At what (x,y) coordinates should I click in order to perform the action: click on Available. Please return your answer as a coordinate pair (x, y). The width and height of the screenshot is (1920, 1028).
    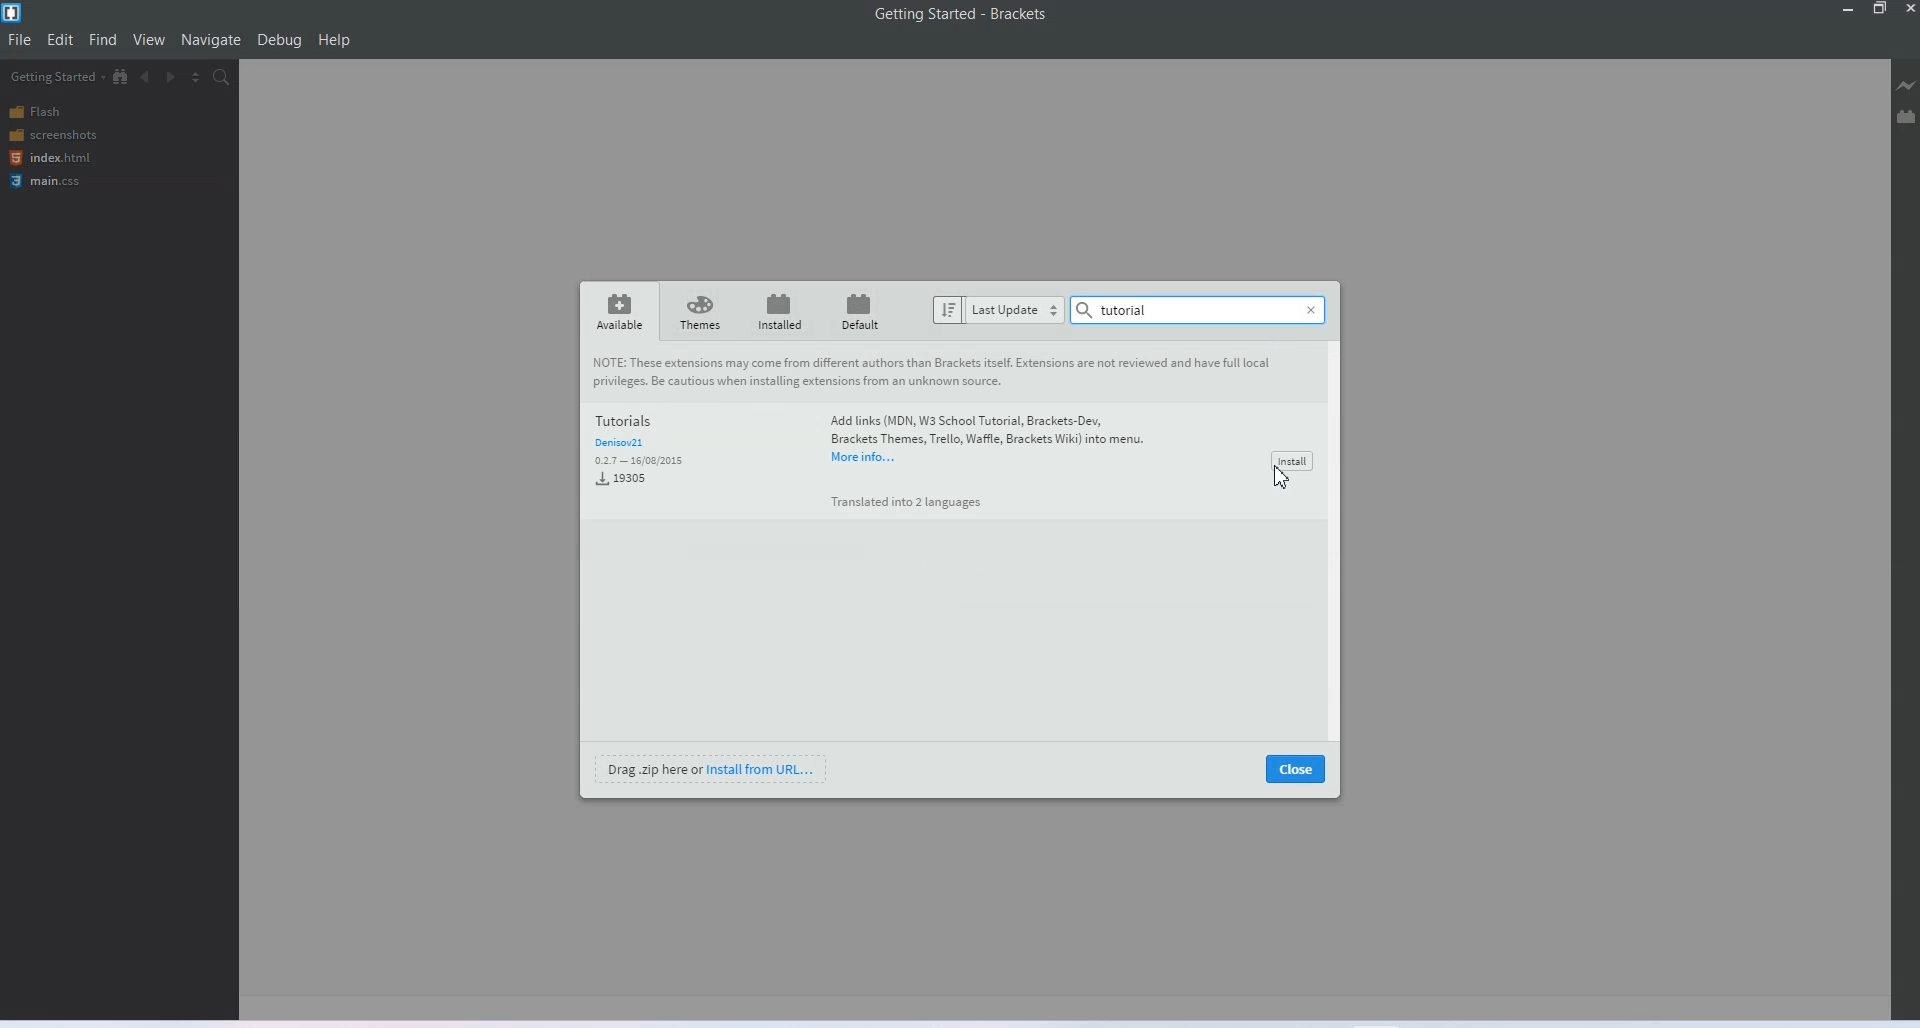
    Looking at the image, I should click on (619, 310).